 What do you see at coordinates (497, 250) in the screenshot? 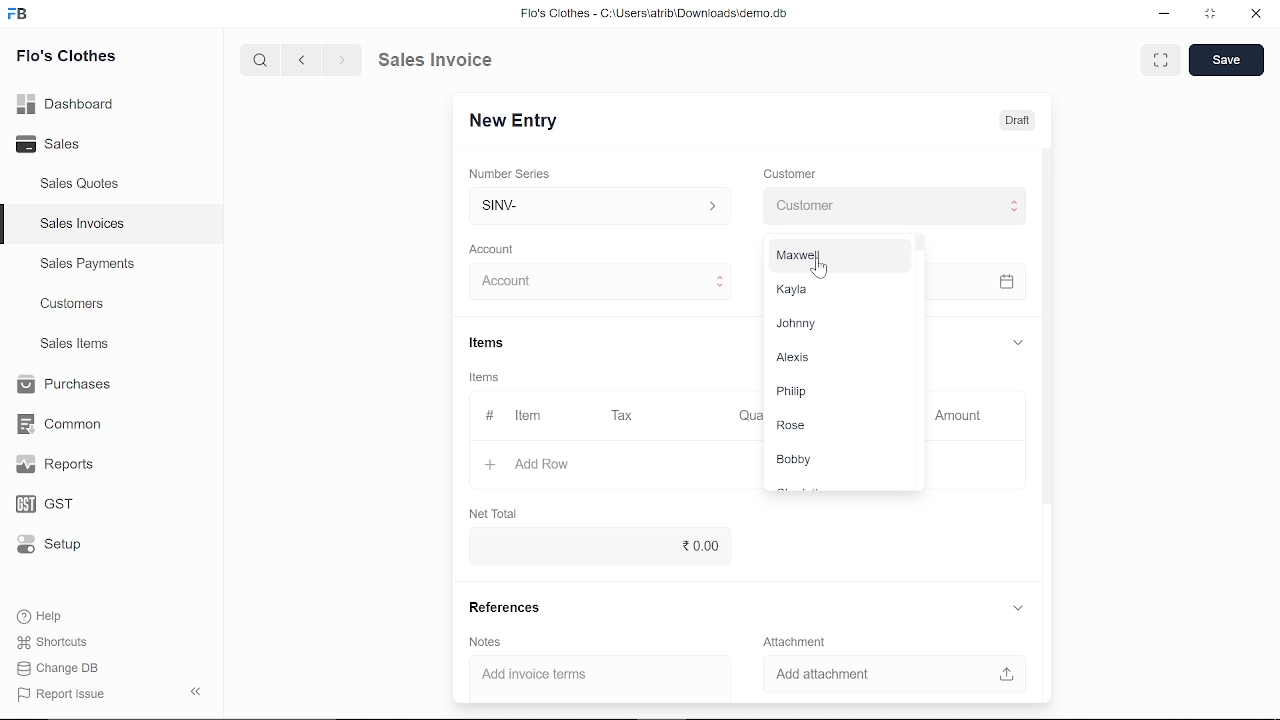
I see `Account` at bounding box center [497, 250].